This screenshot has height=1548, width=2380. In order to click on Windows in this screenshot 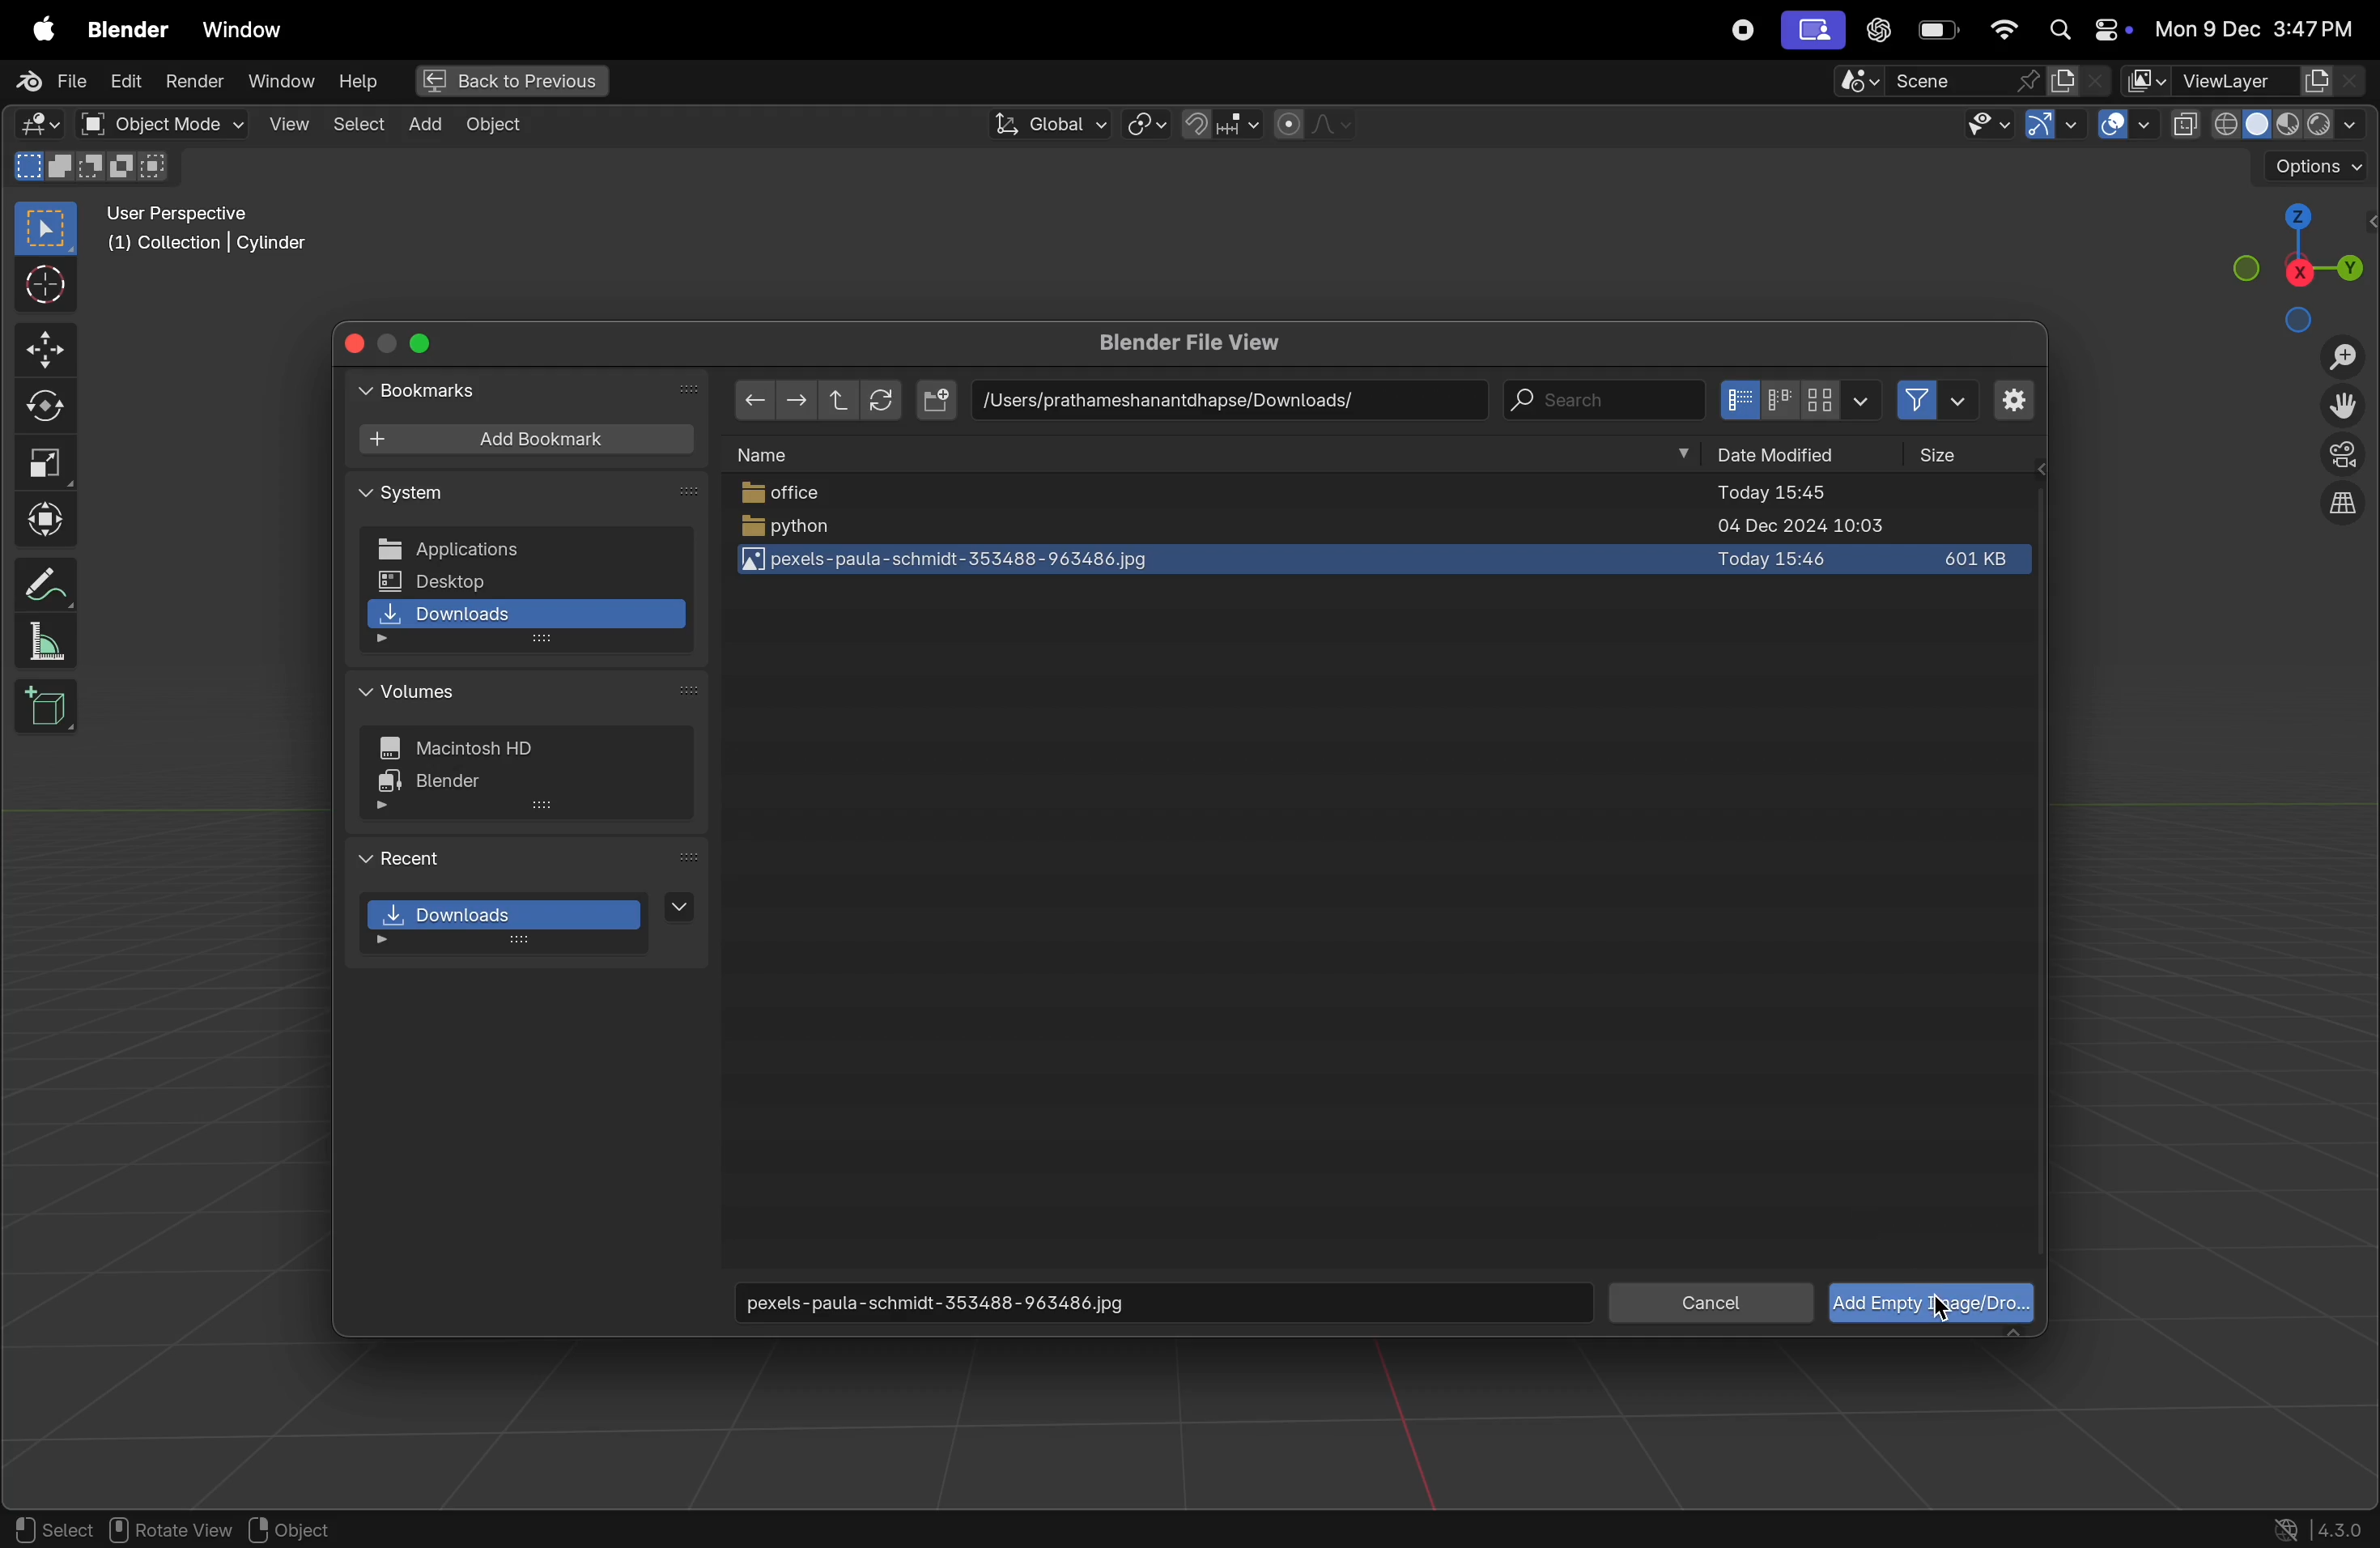, I will do `click(243, 25)`.